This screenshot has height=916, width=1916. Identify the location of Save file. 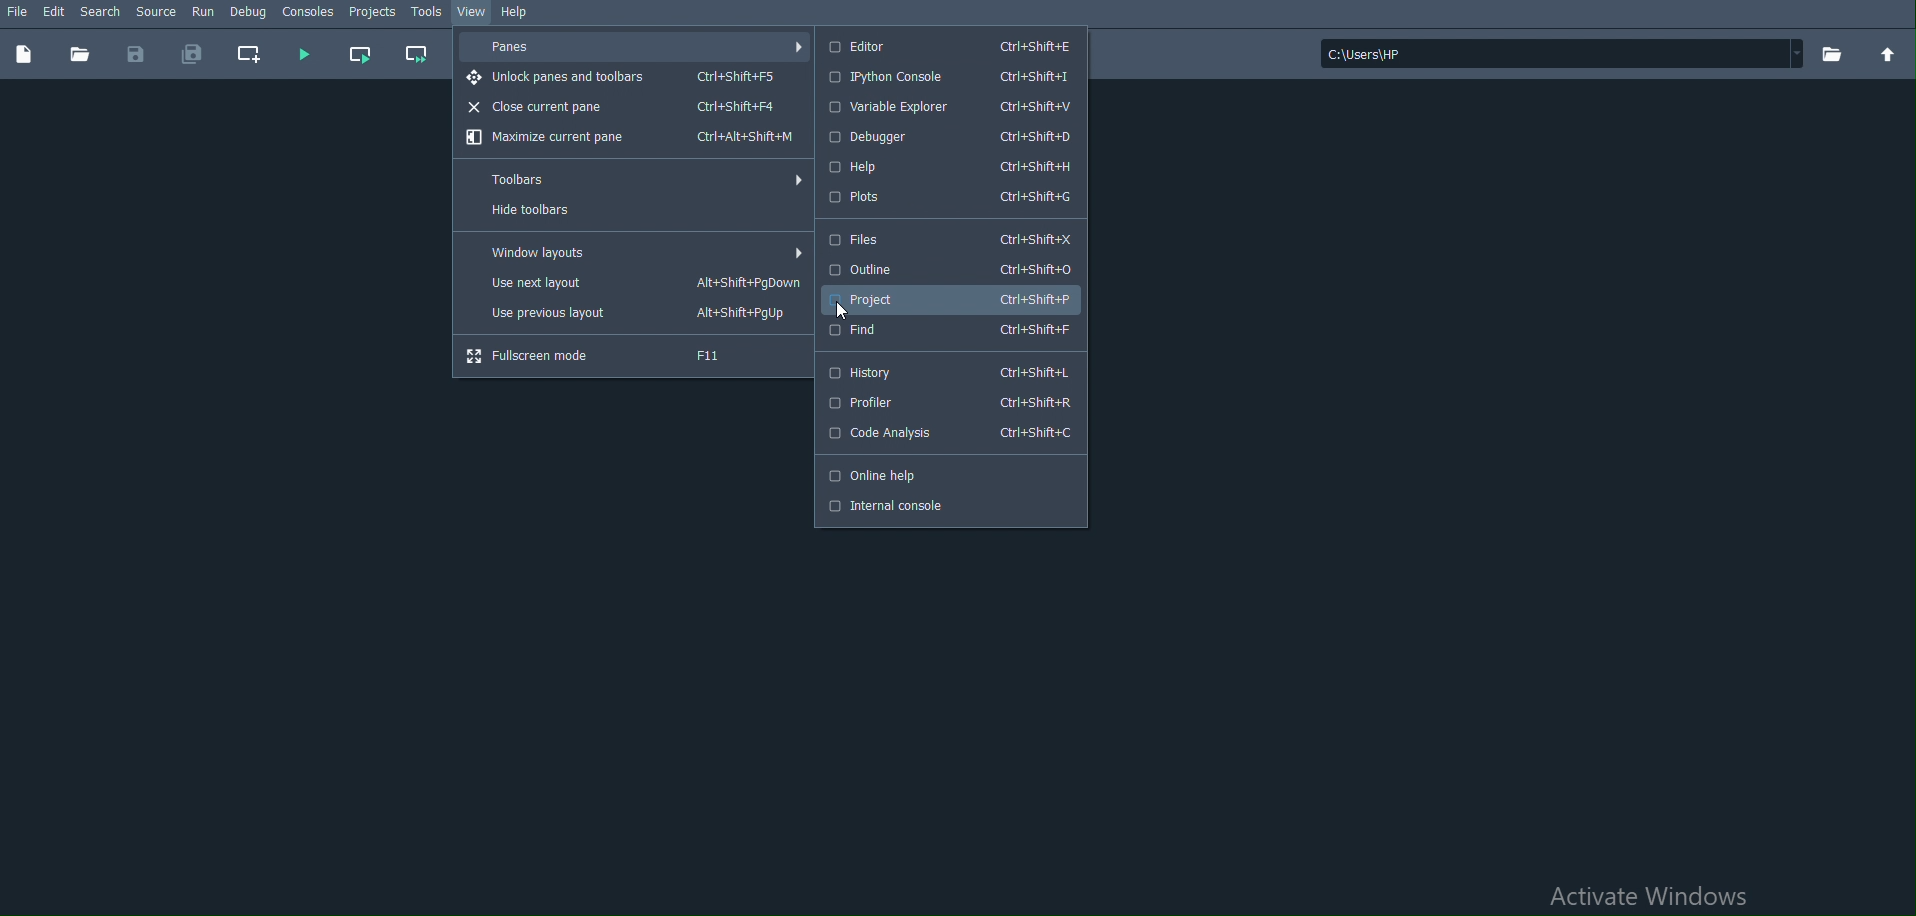
(141, 52).